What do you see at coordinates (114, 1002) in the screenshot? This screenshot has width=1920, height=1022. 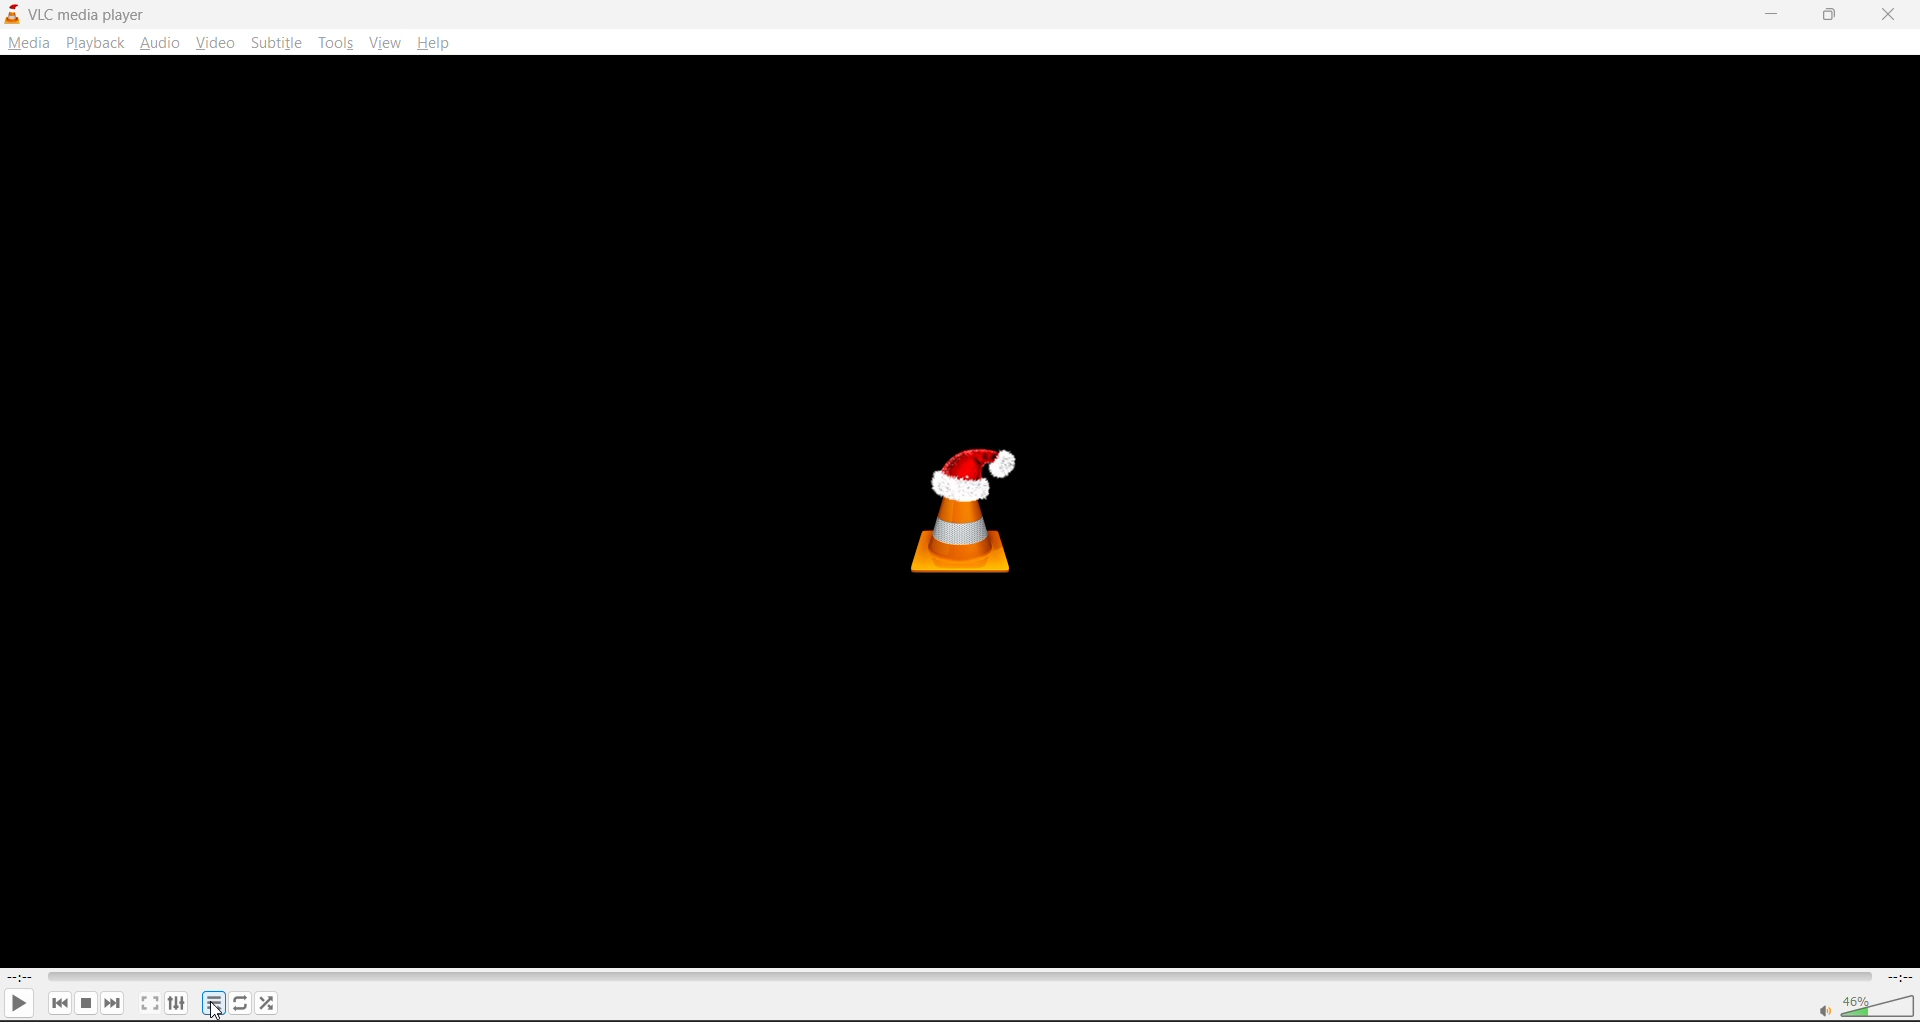 I see `next` at bounding box center [114, 1002].